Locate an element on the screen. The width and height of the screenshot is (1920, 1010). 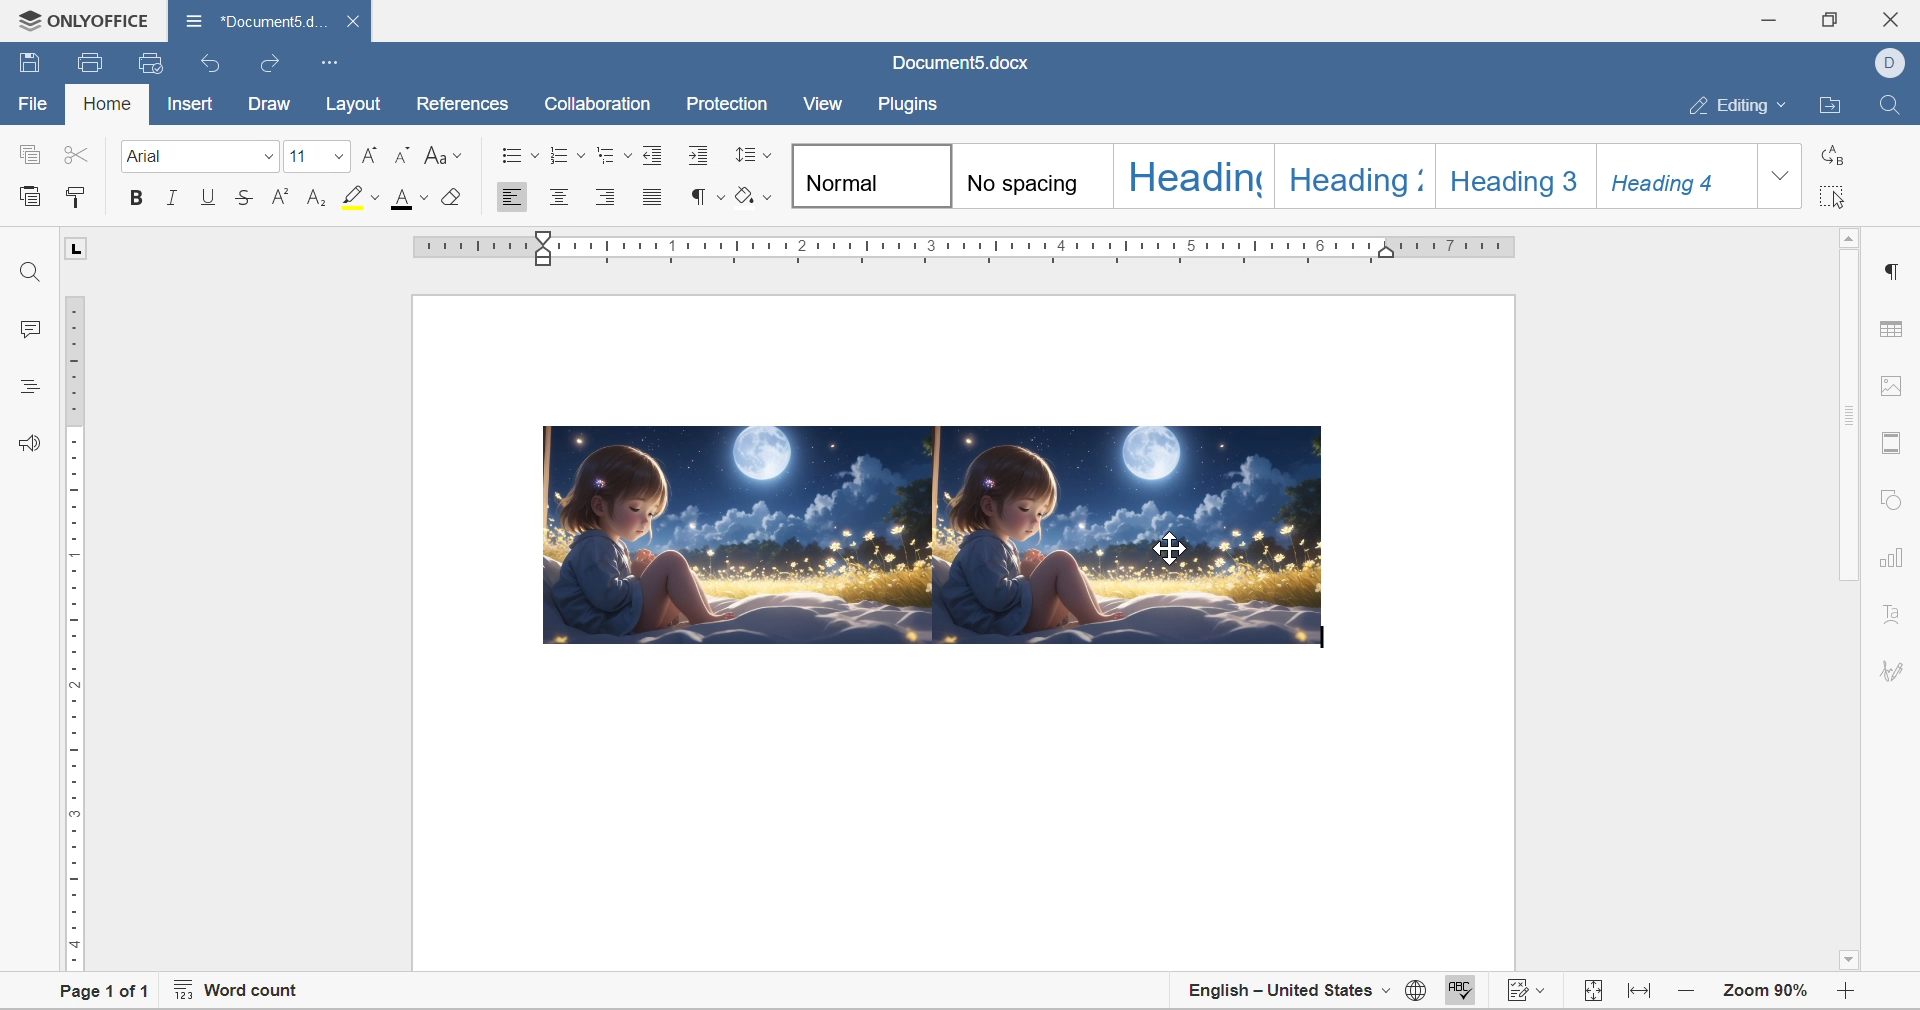
Align left is located at coordinates (513, 196).